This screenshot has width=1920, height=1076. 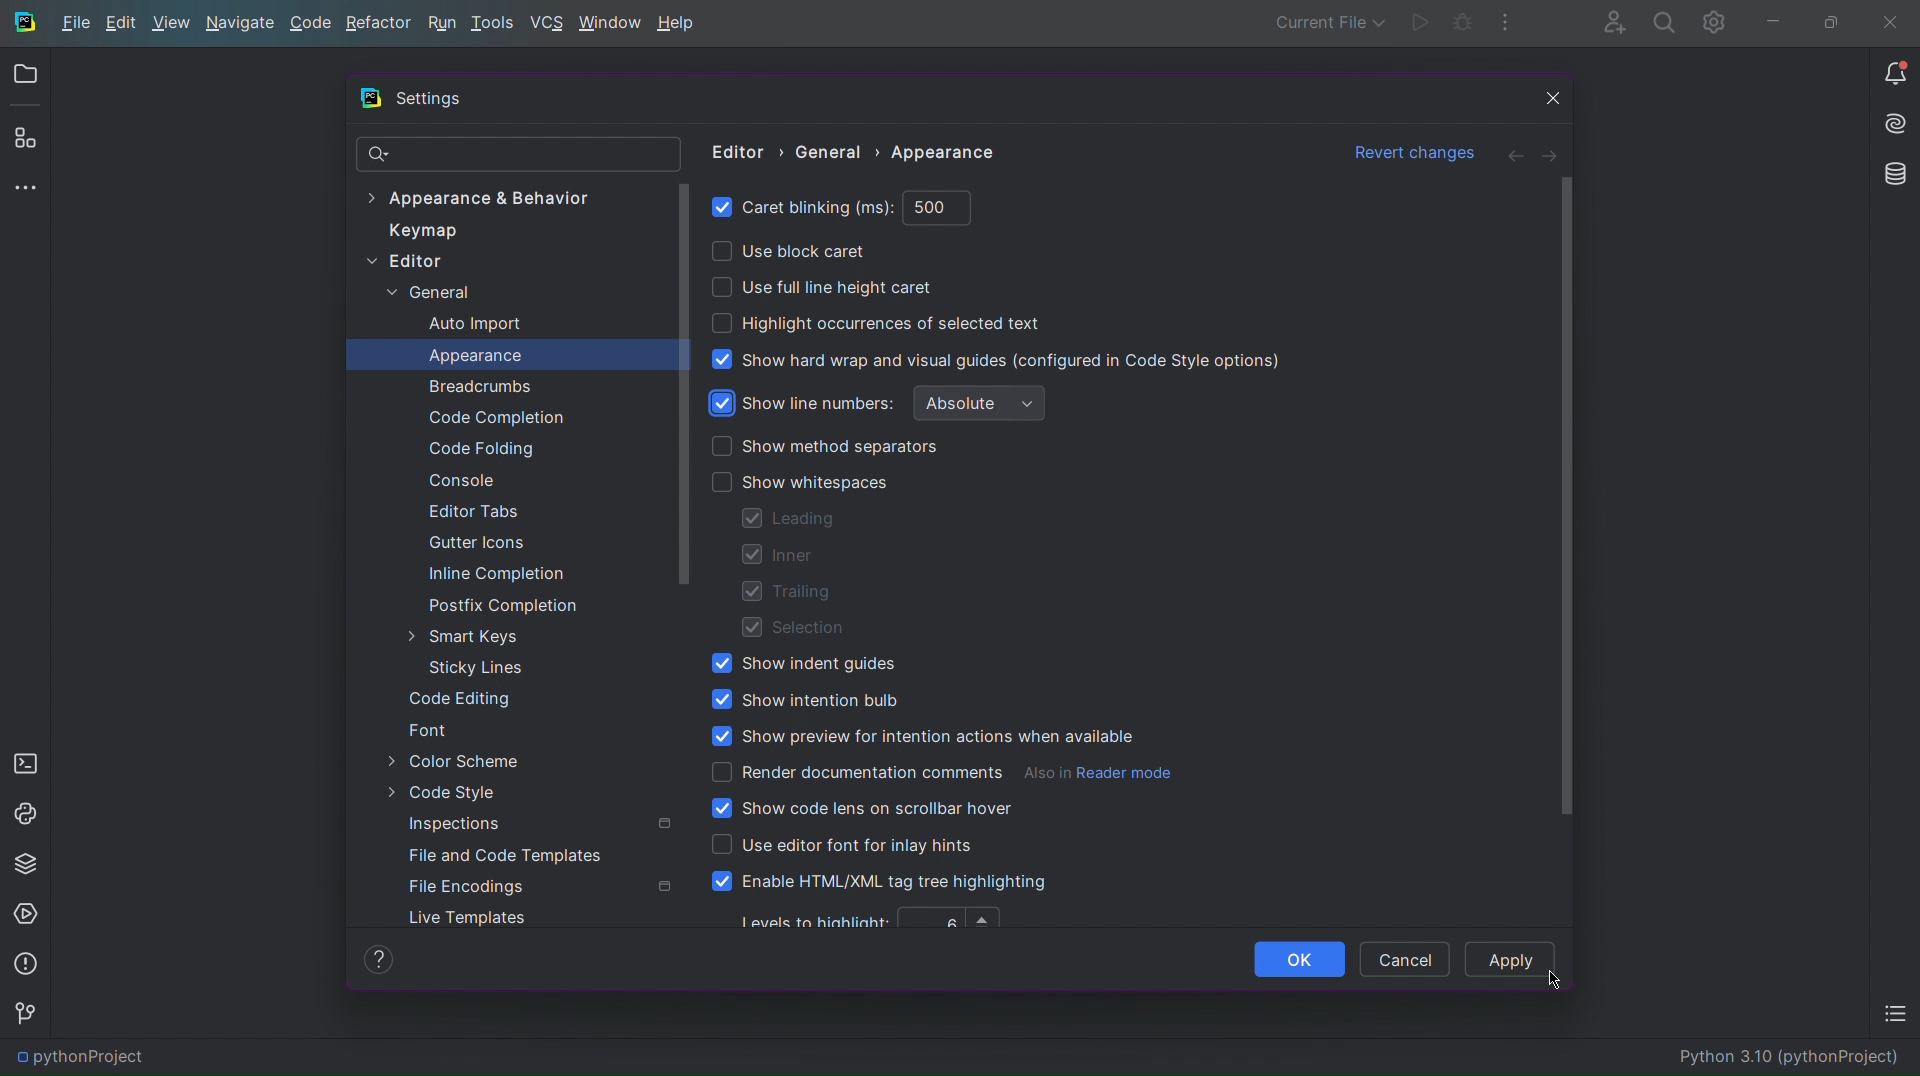 I want to click on Editor Tabs, so click(x=469, y=515).